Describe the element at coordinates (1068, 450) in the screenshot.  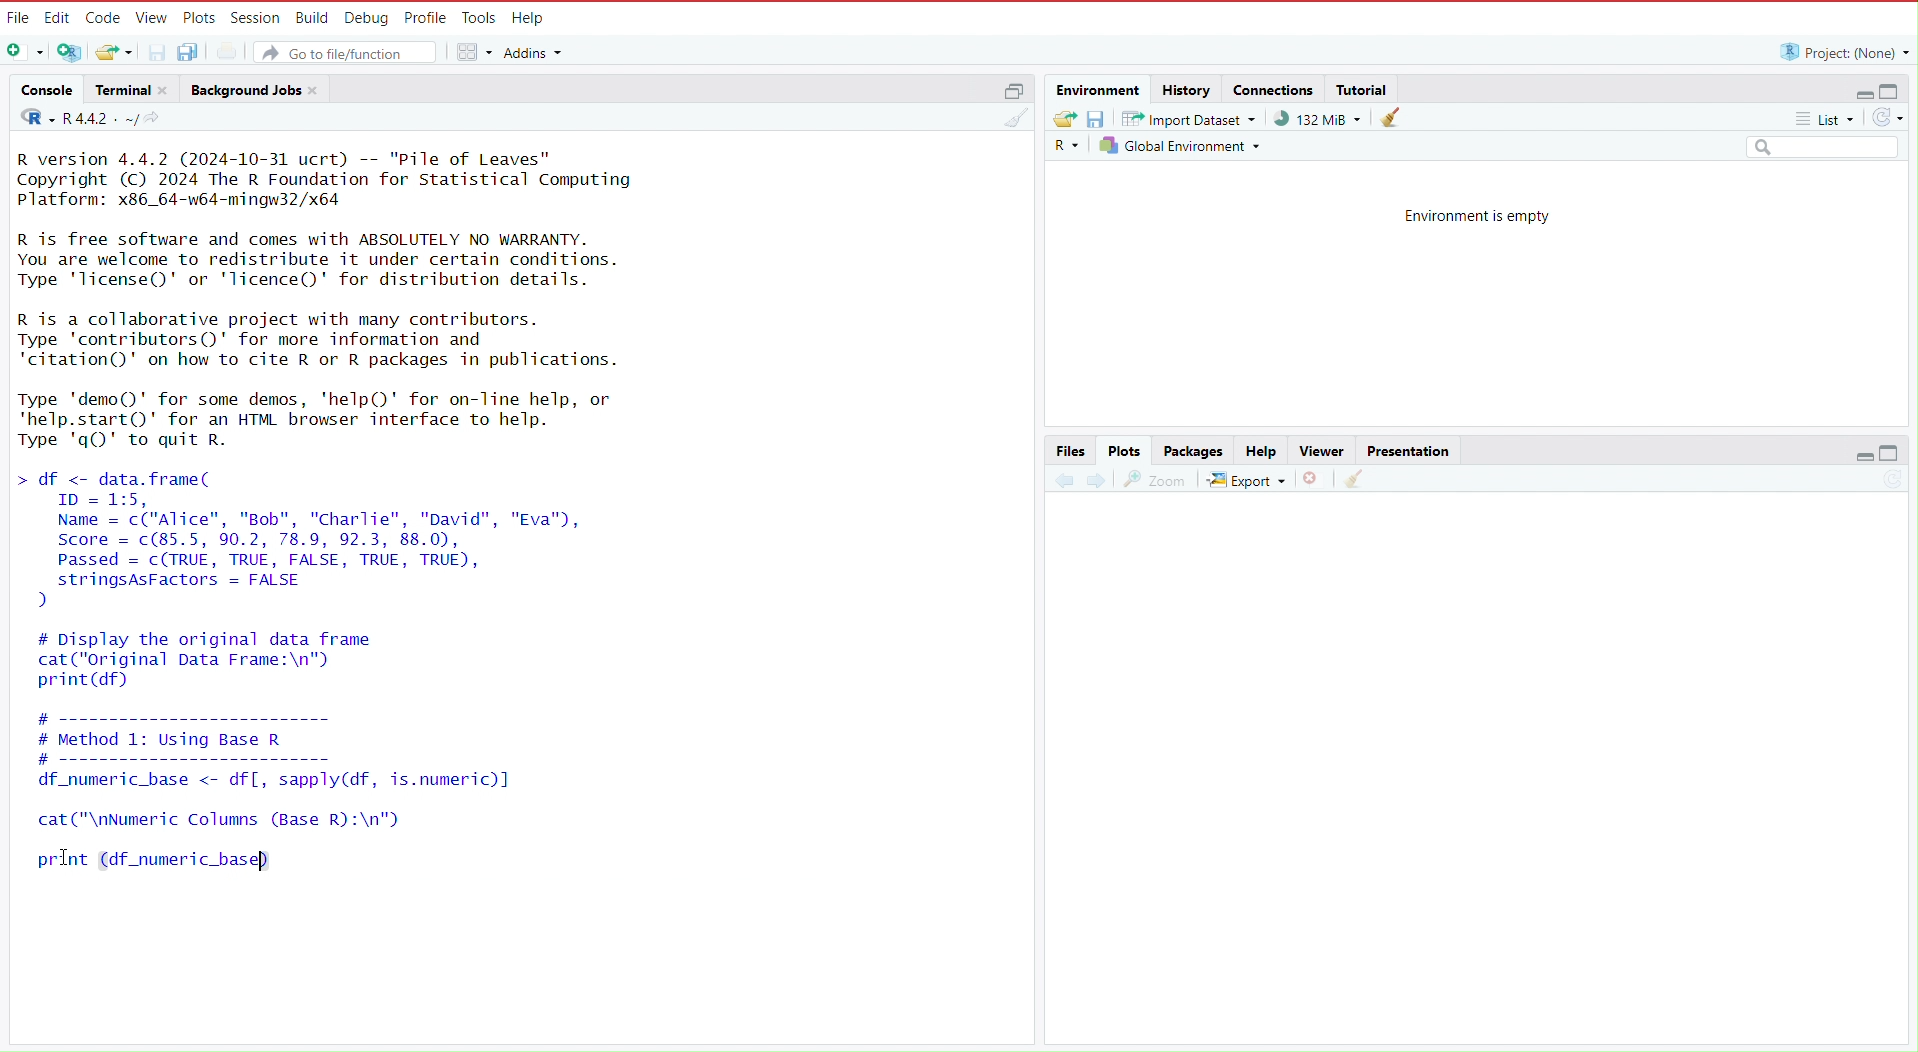
I see `Files` at that location.